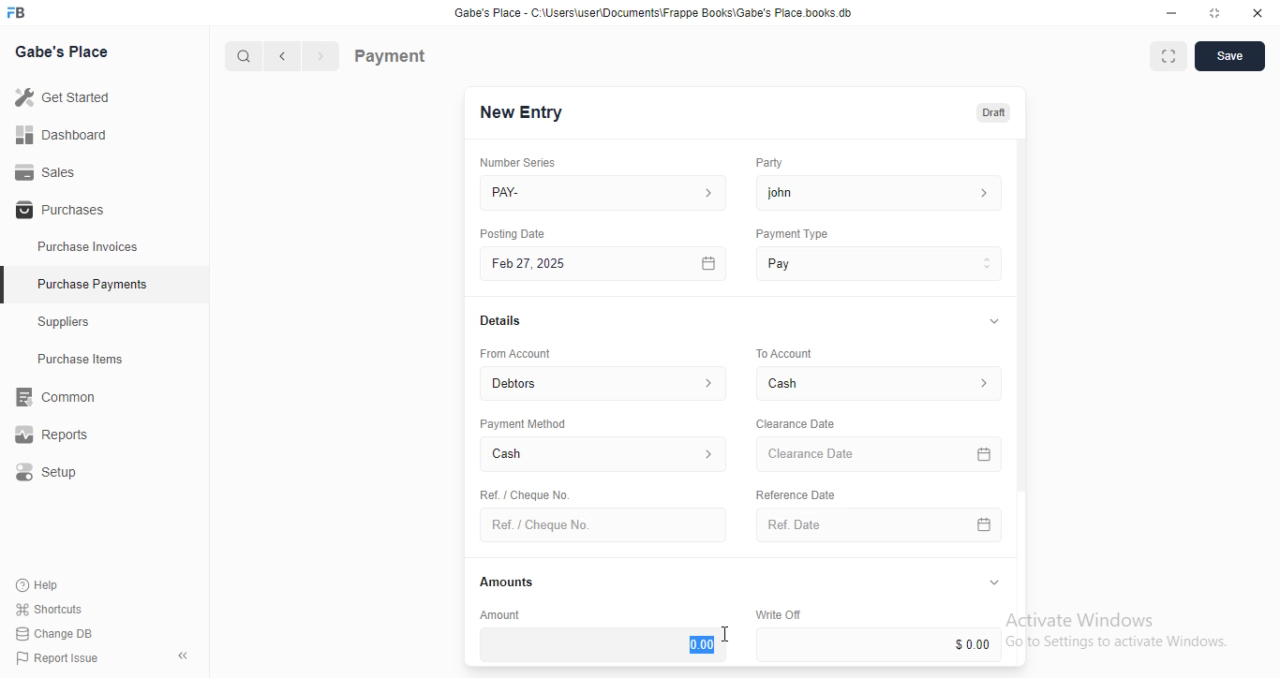  Describe the element at coordinates (606, 264) in the screenshot. I see `Feb 27, 2025` at that location.